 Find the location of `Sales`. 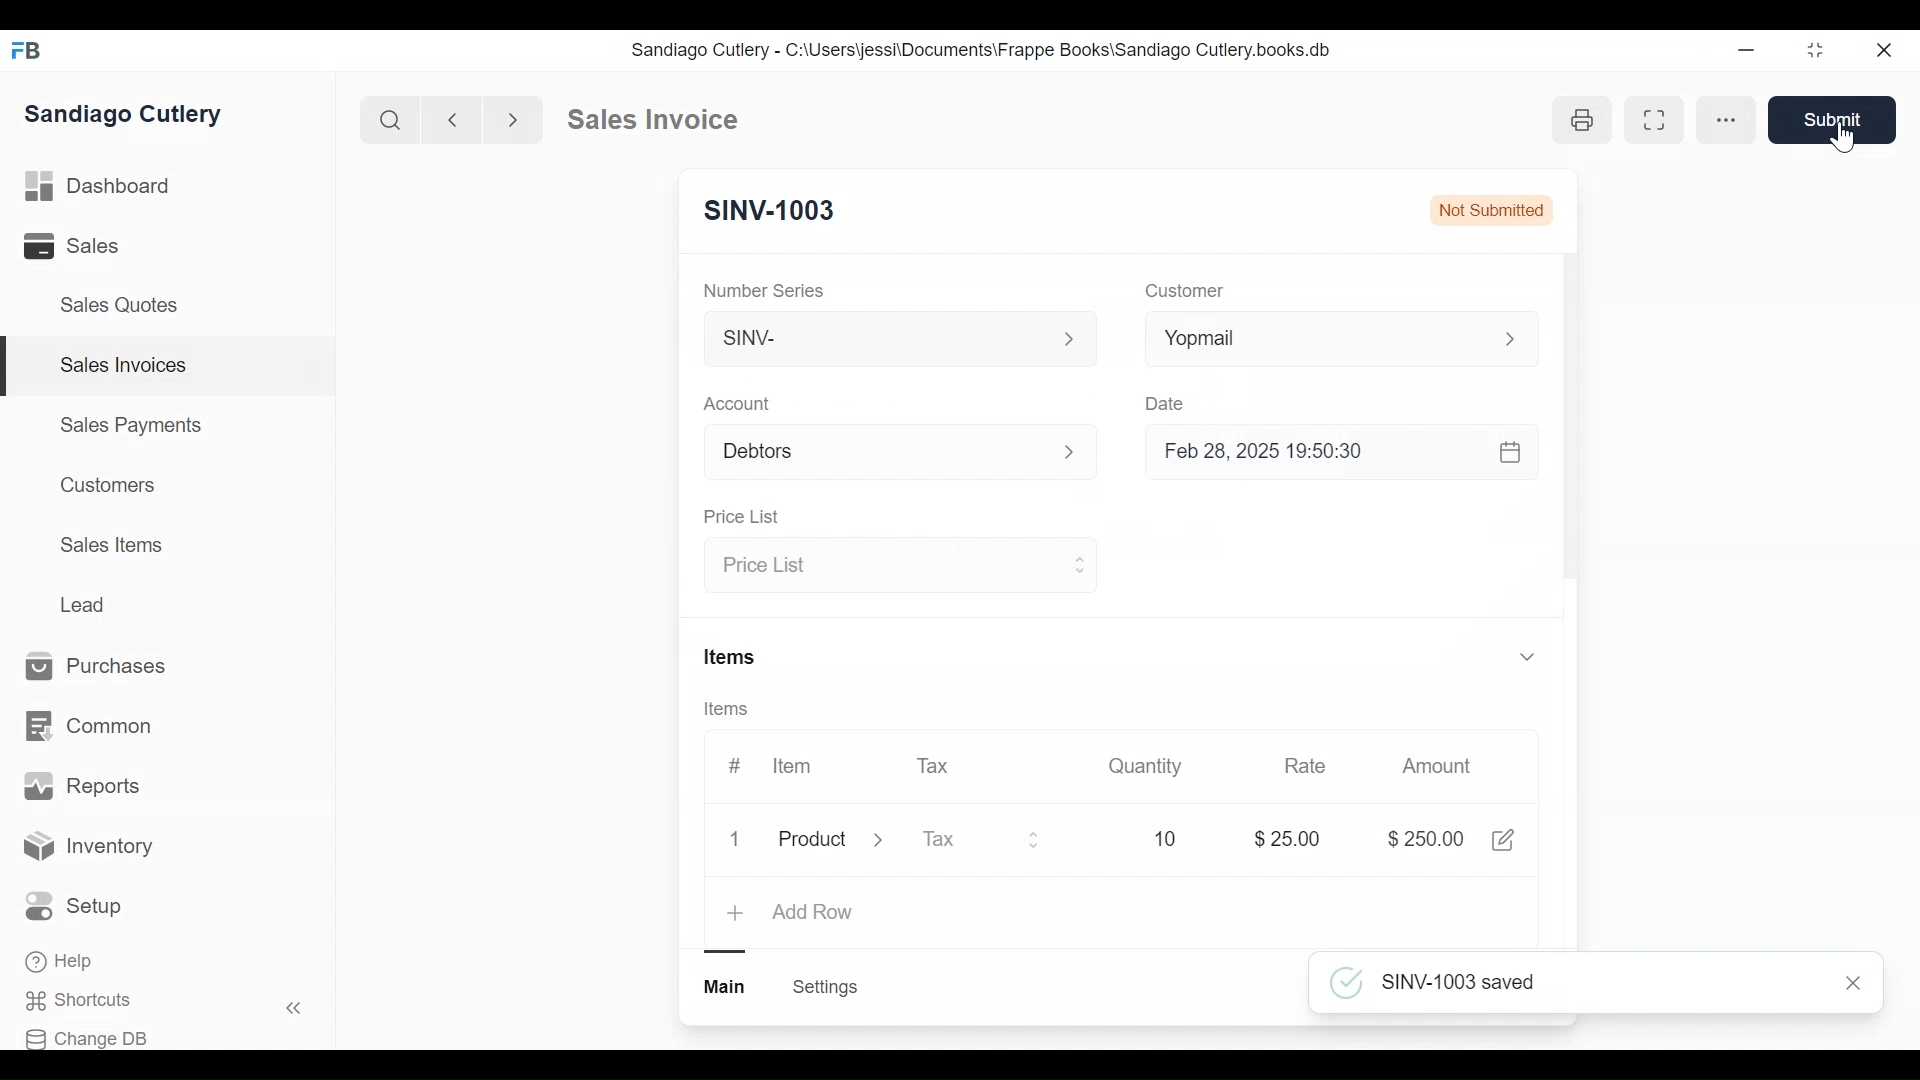

Sales is located at coordinates (75, 245).